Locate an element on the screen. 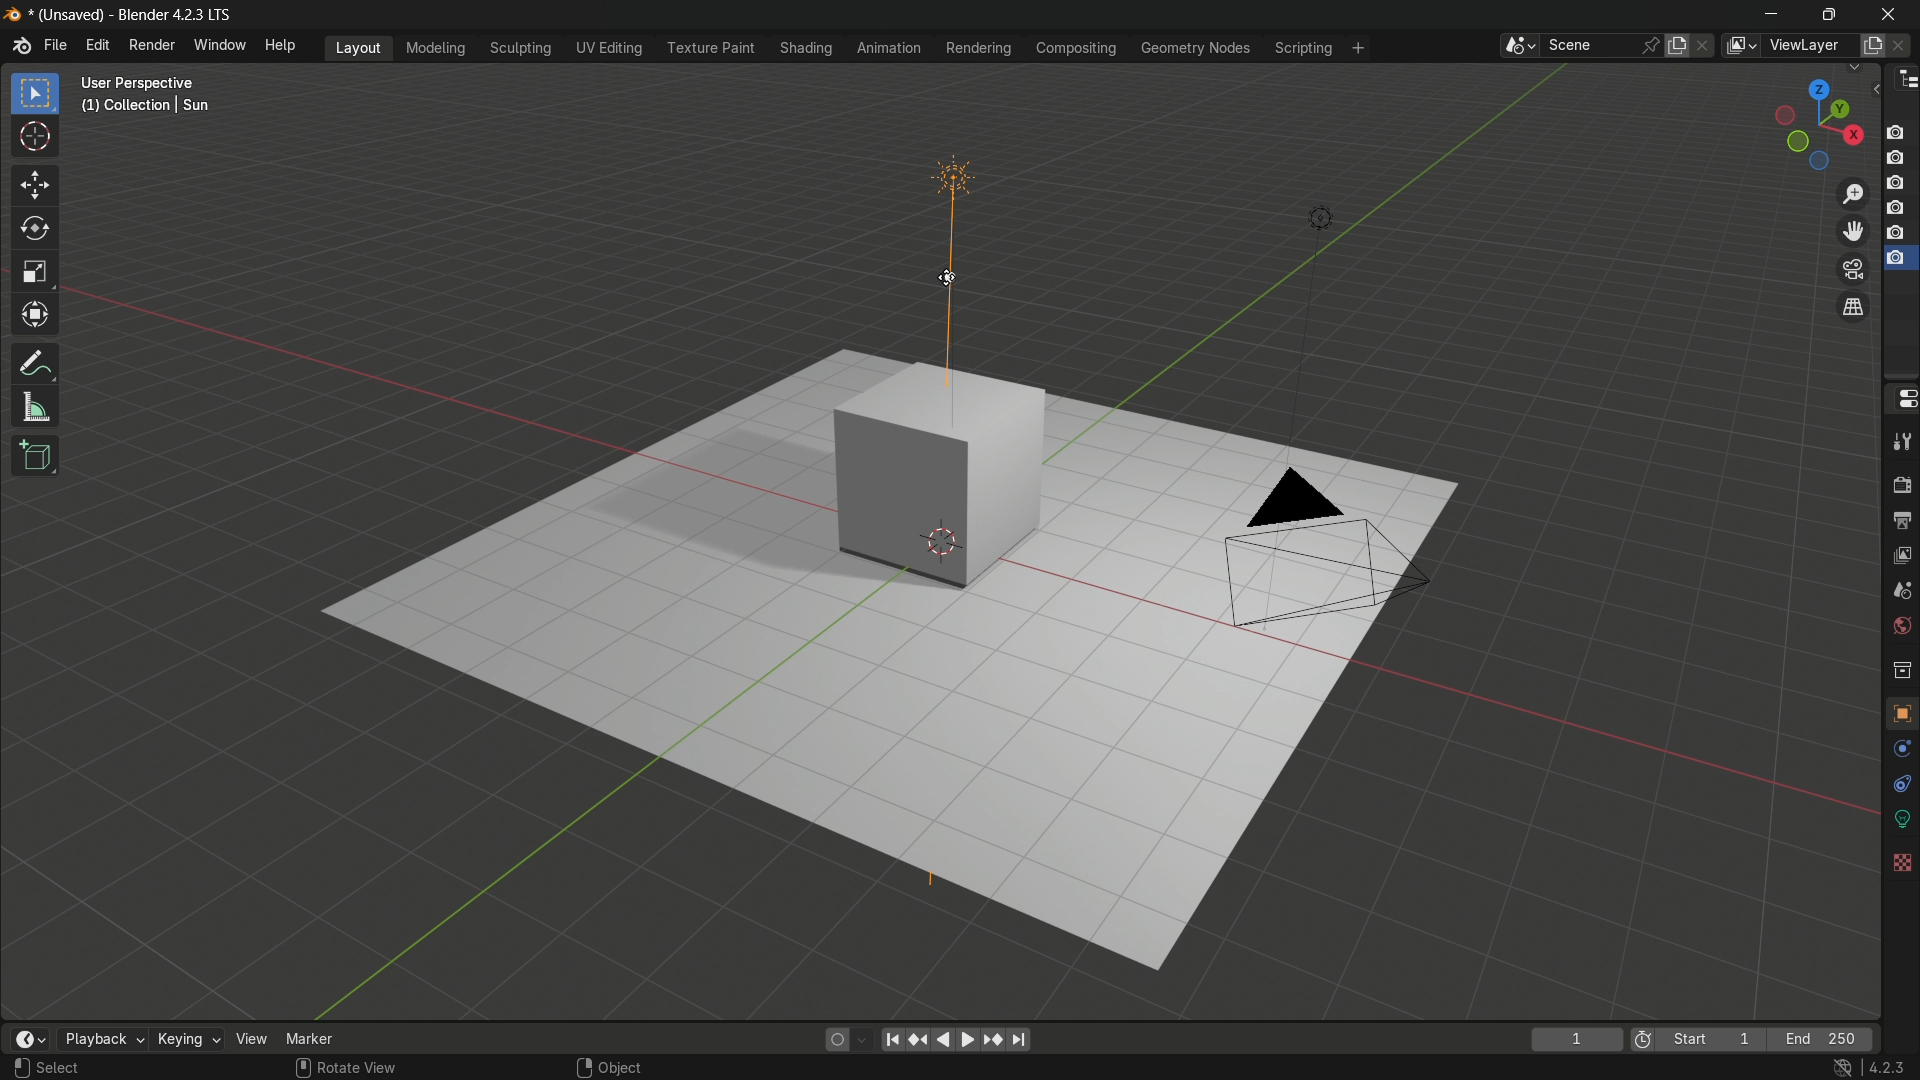 Image resolution: width=1920 pixels, height=1080 pixels. jump to endpoint is located at coordinates (893, 1040).